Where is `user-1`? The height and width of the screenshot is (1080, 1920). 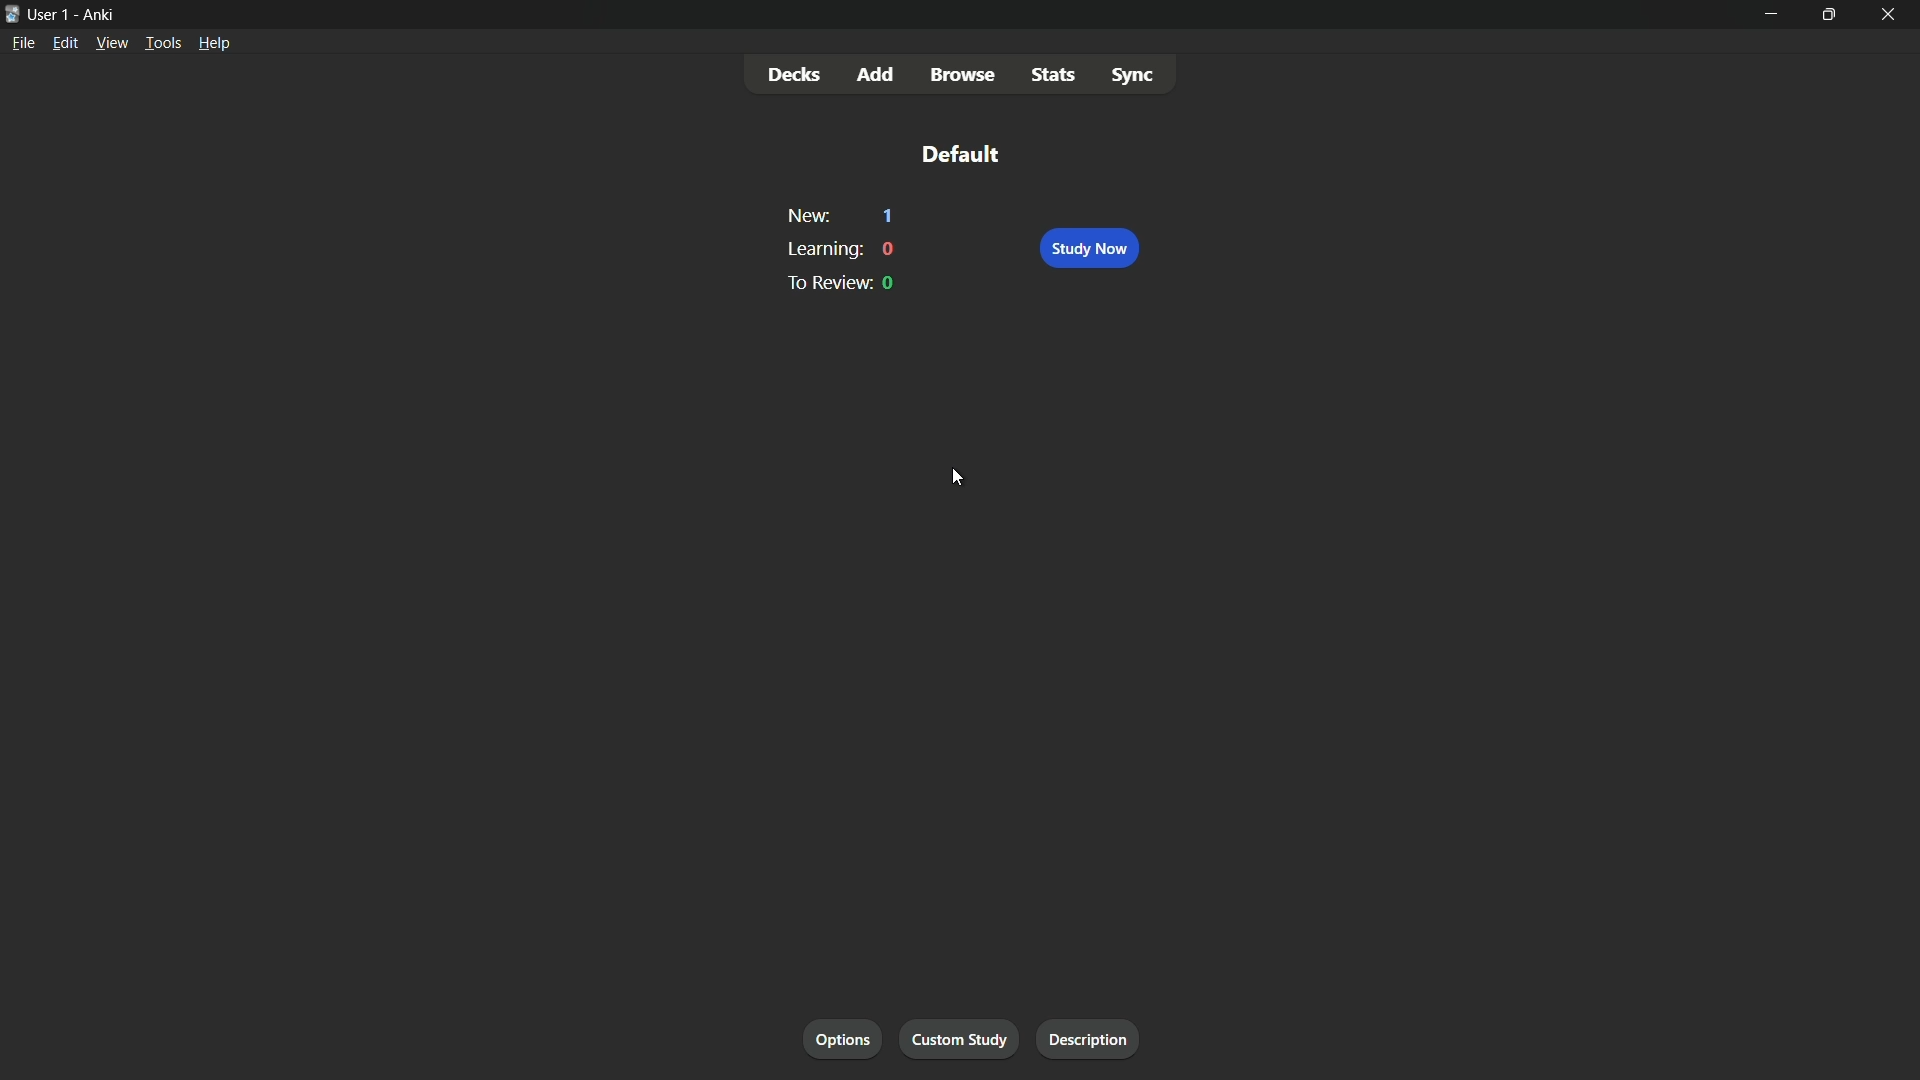
user-1 is located at coordinates (49, 12).